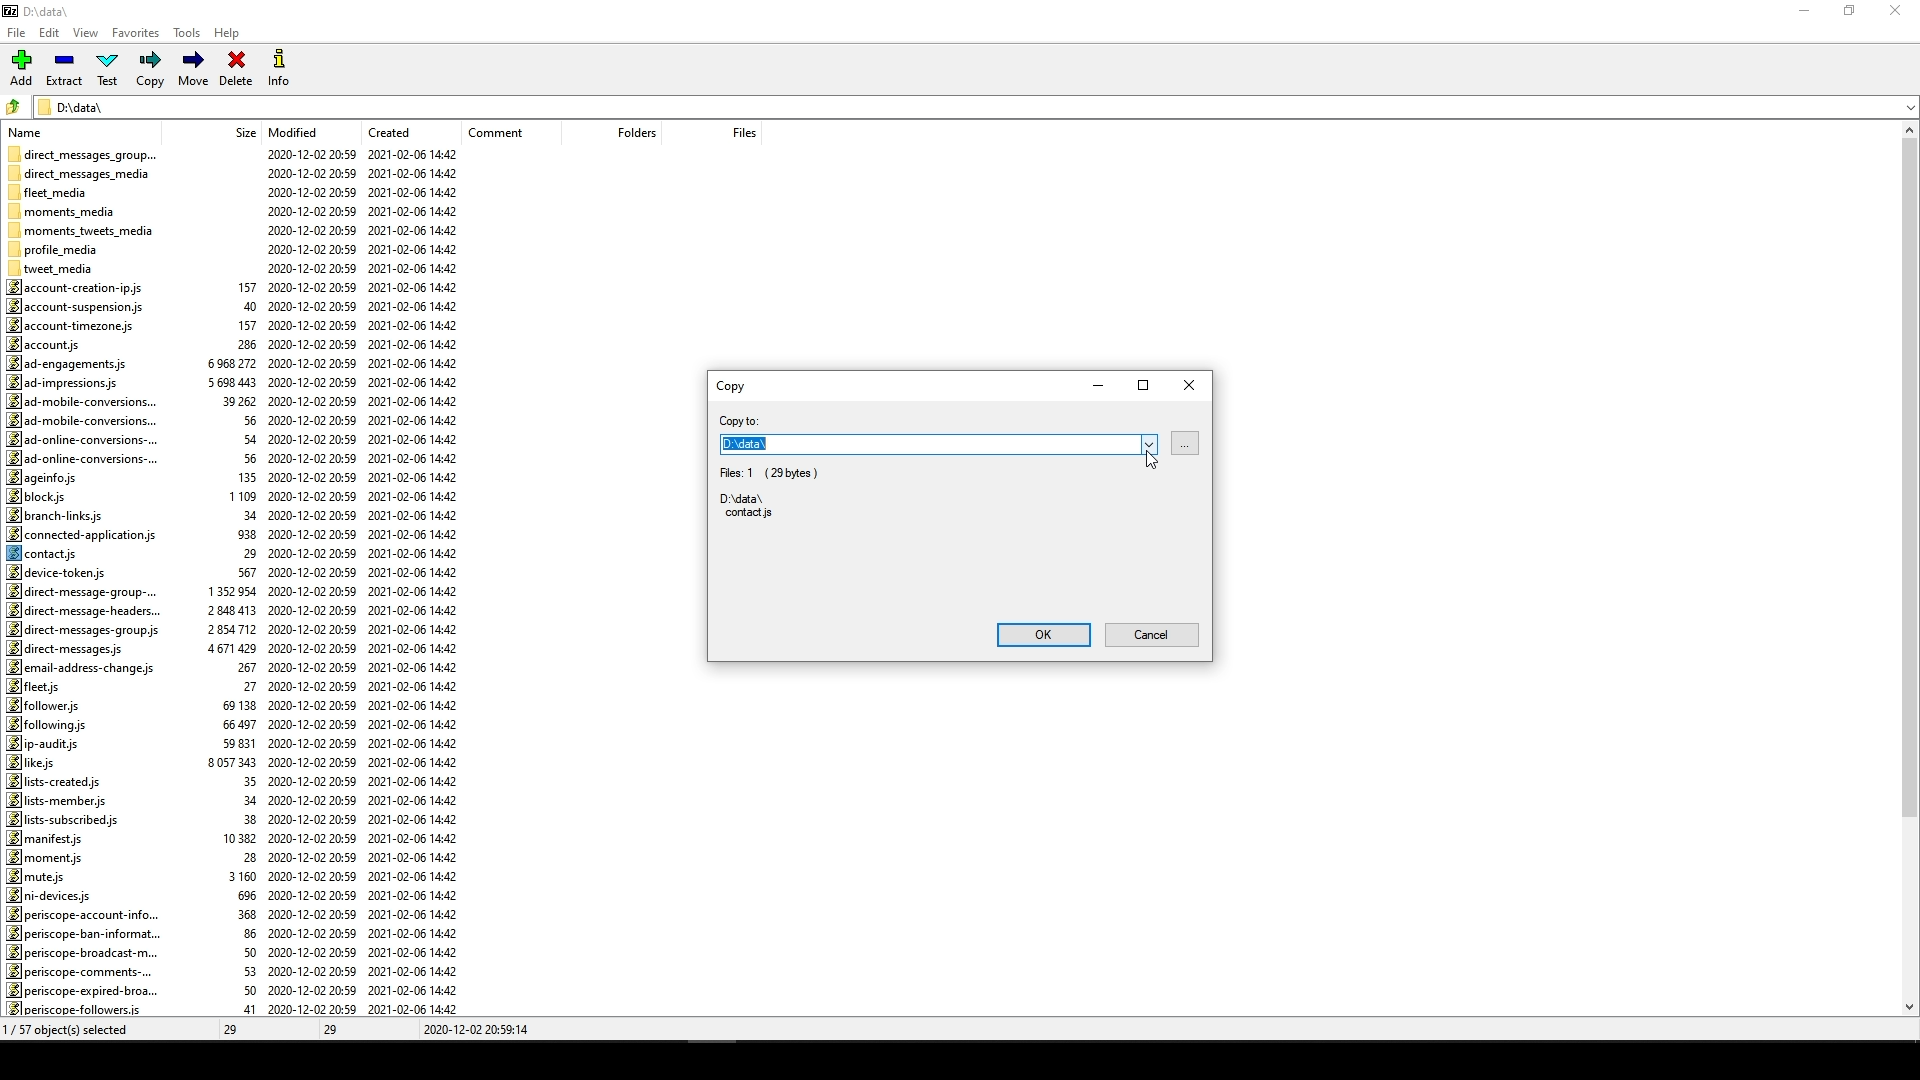  What do you see at coordinates (37, 497) in the screenshot?
I see `block.js` at bounding box center [37, 497].